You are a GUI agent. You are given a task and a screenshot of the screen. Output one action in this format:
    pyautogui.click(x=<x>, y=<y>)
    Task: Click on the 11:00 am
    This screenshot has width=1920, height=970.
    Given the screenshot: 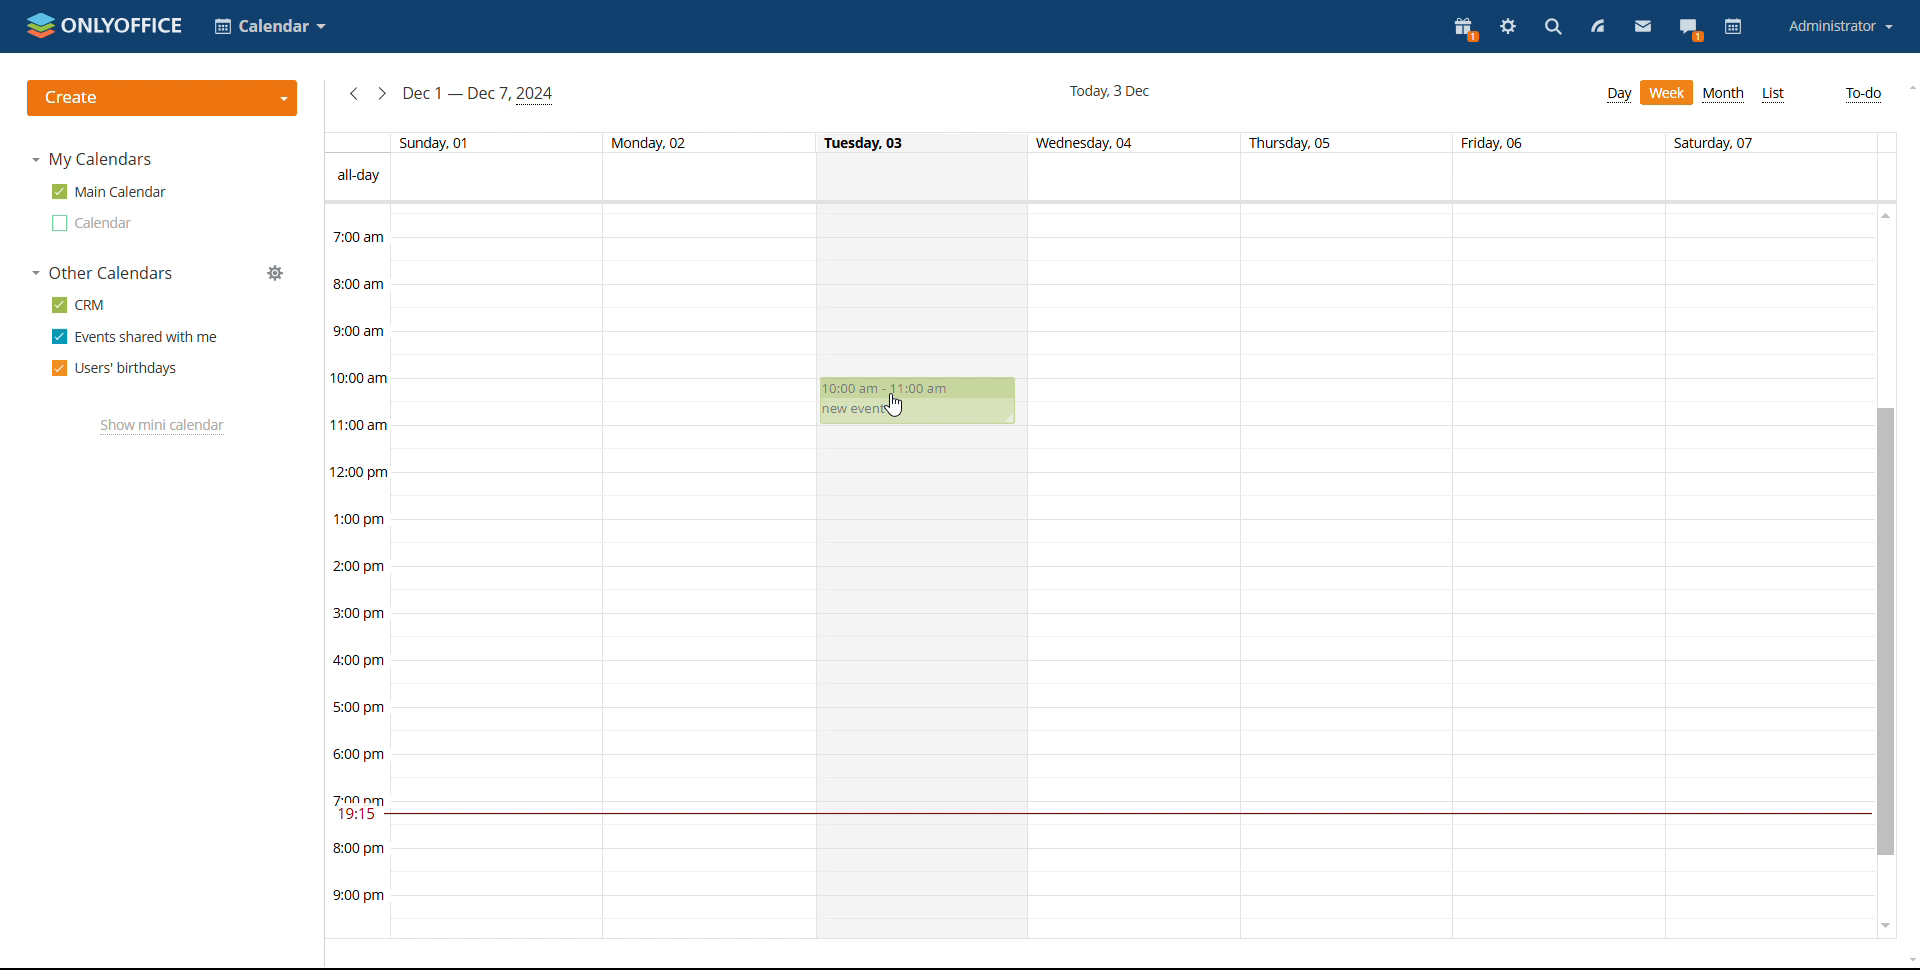 What is the action you would take?
    pyautogui.click(x=360, y=424)
    